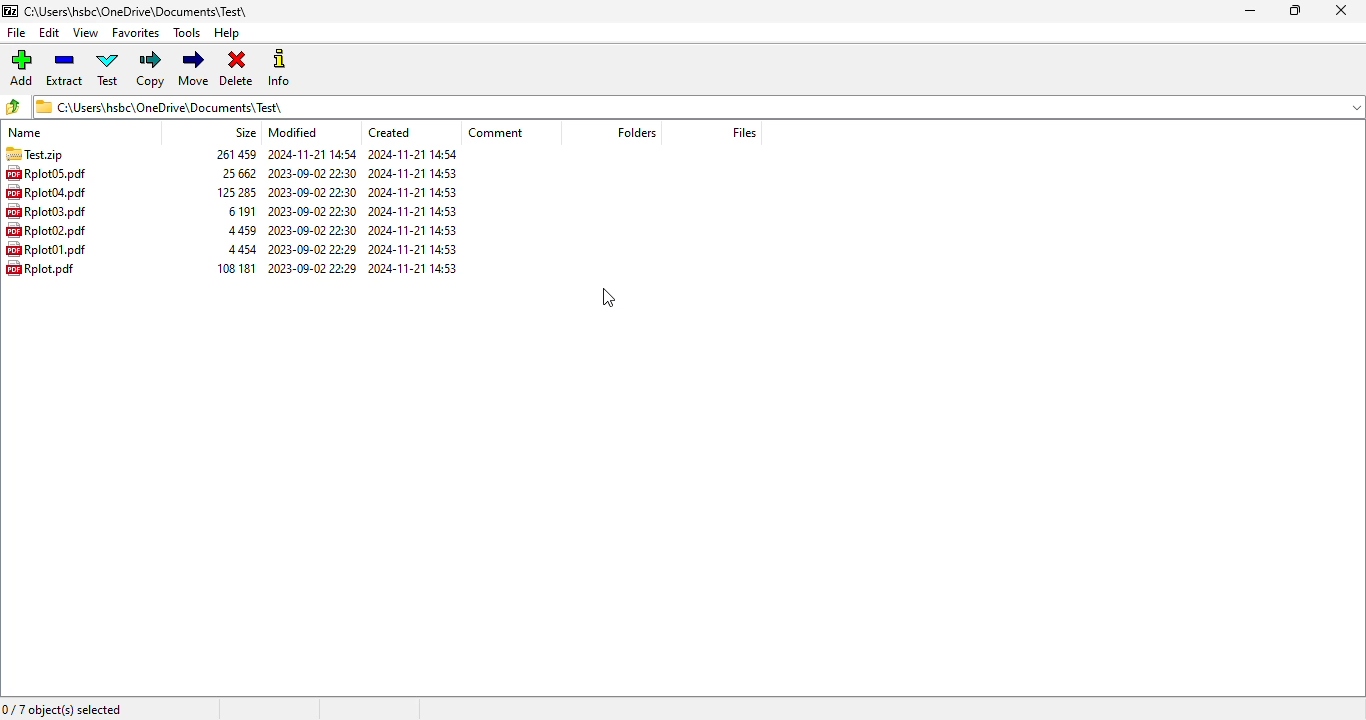 This screenshot has height=720, width=1366. I want to click on modified date & time, so click(311, 268).